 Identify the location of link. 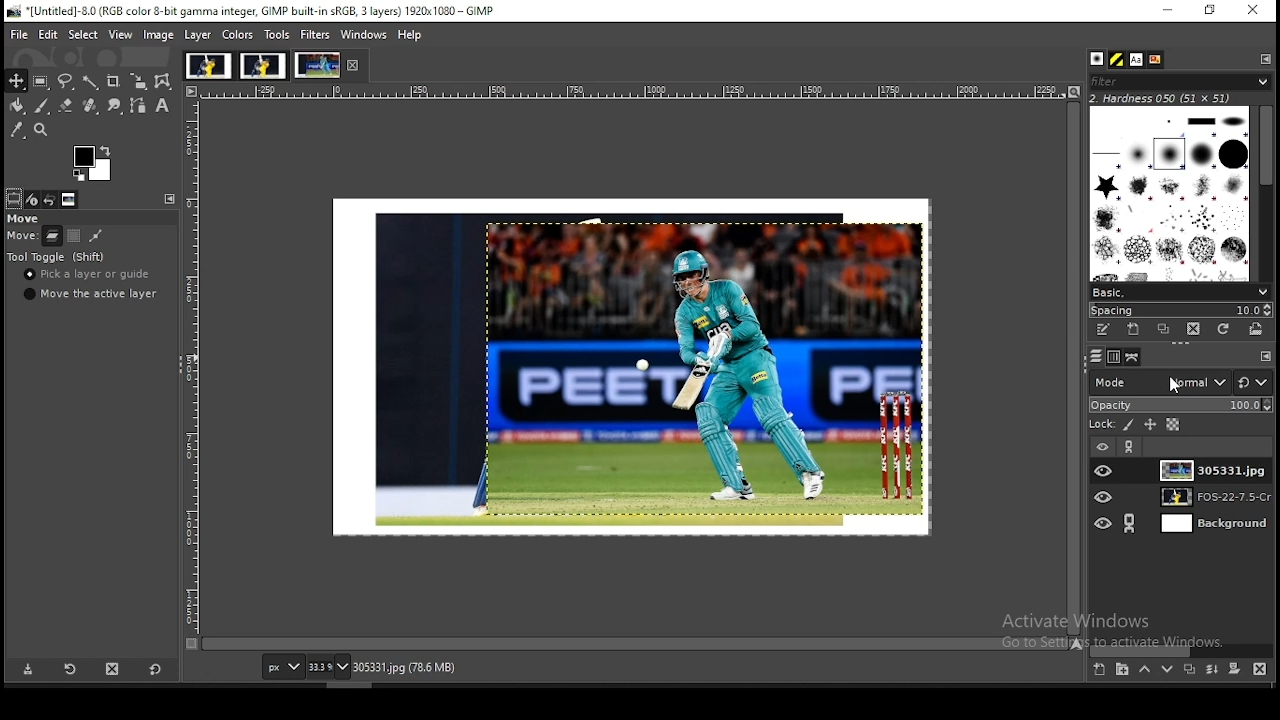
(1131, 449).